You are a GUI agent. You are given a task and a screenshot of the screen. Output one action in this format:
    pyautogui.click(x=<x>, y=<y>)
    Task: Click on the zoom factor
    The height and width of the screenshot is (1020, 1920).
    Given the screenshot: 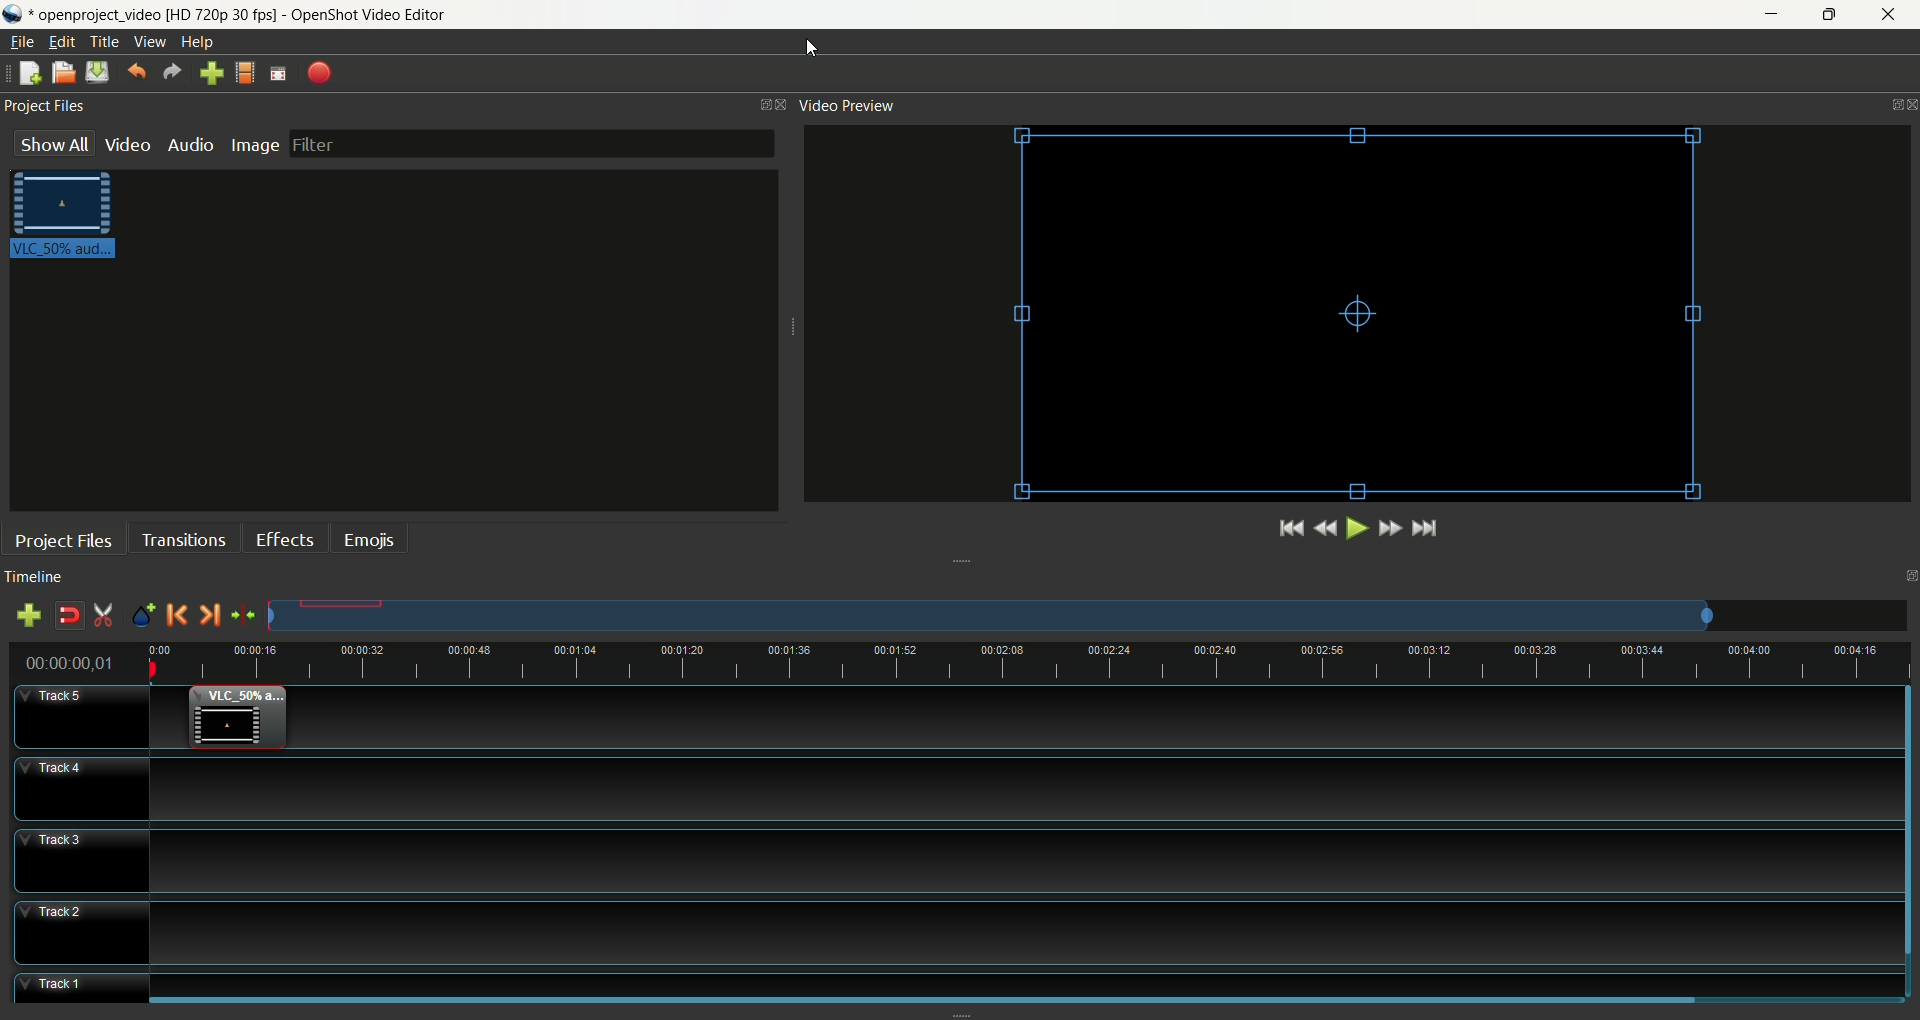 What is the action you would take?
    pyautogui.click(x=1088, y=616)
    